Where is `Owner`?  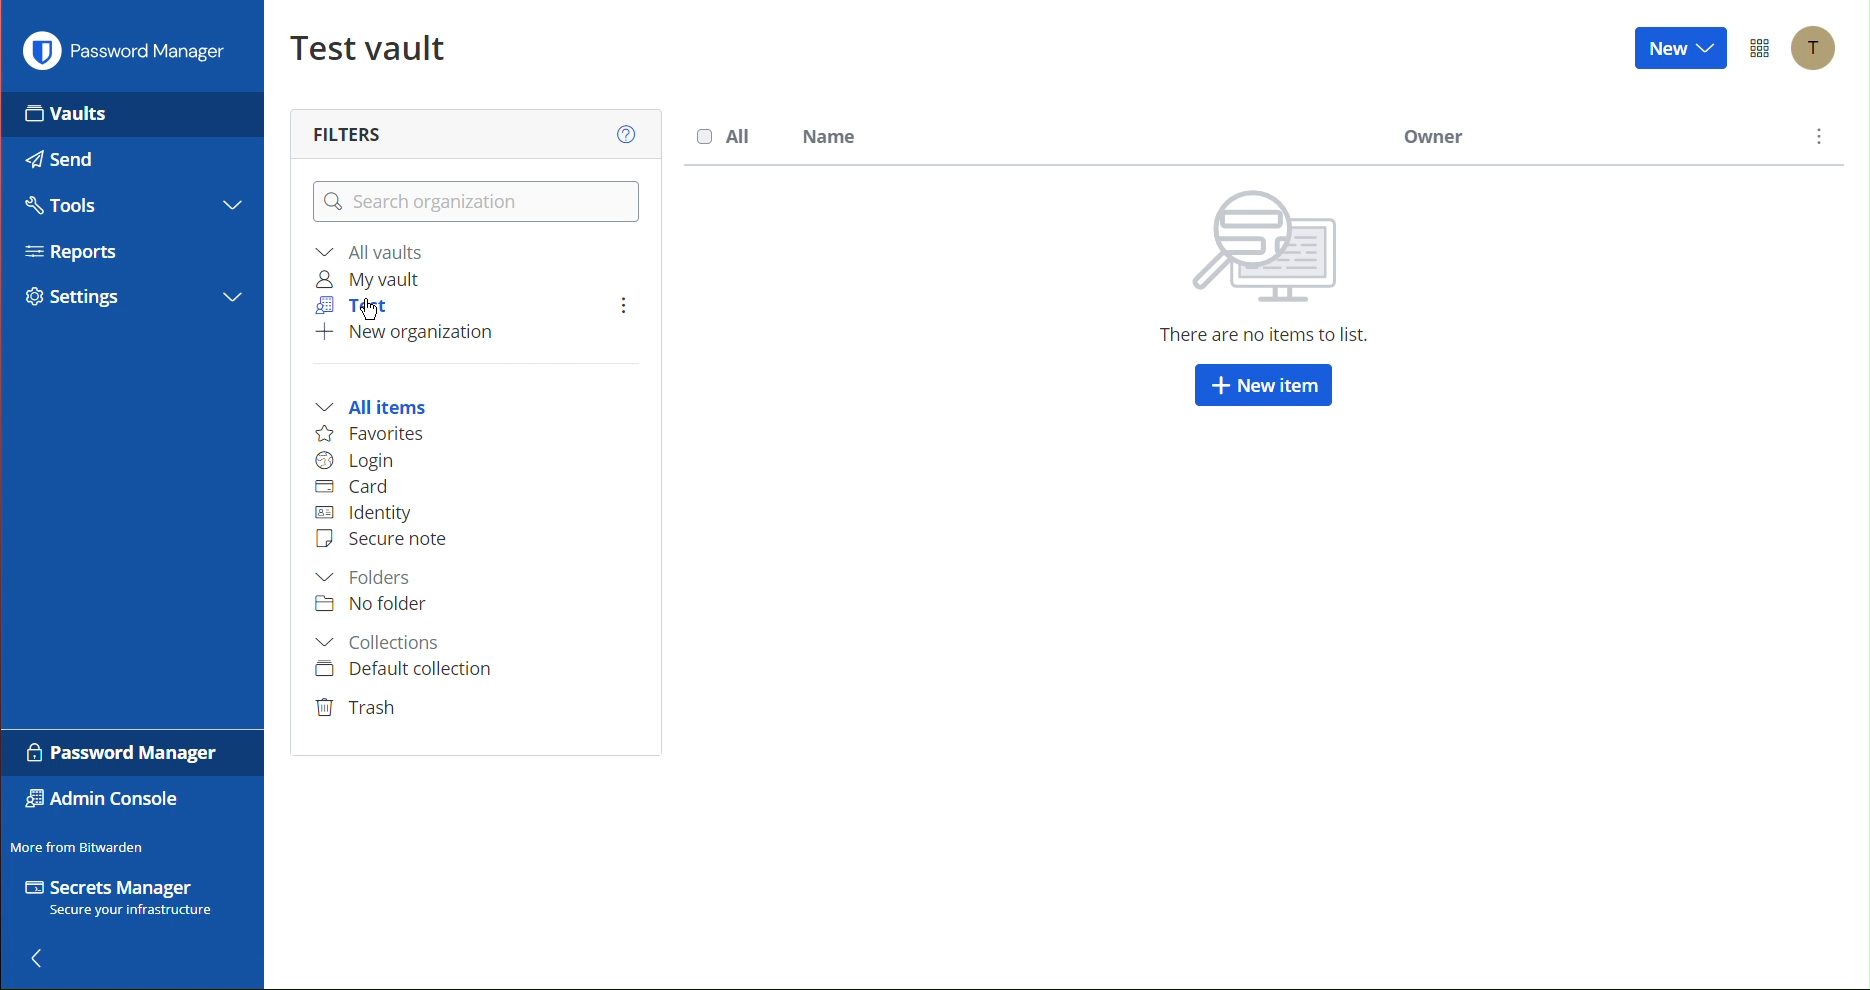
Owner is located at coordinates (1433, 141).